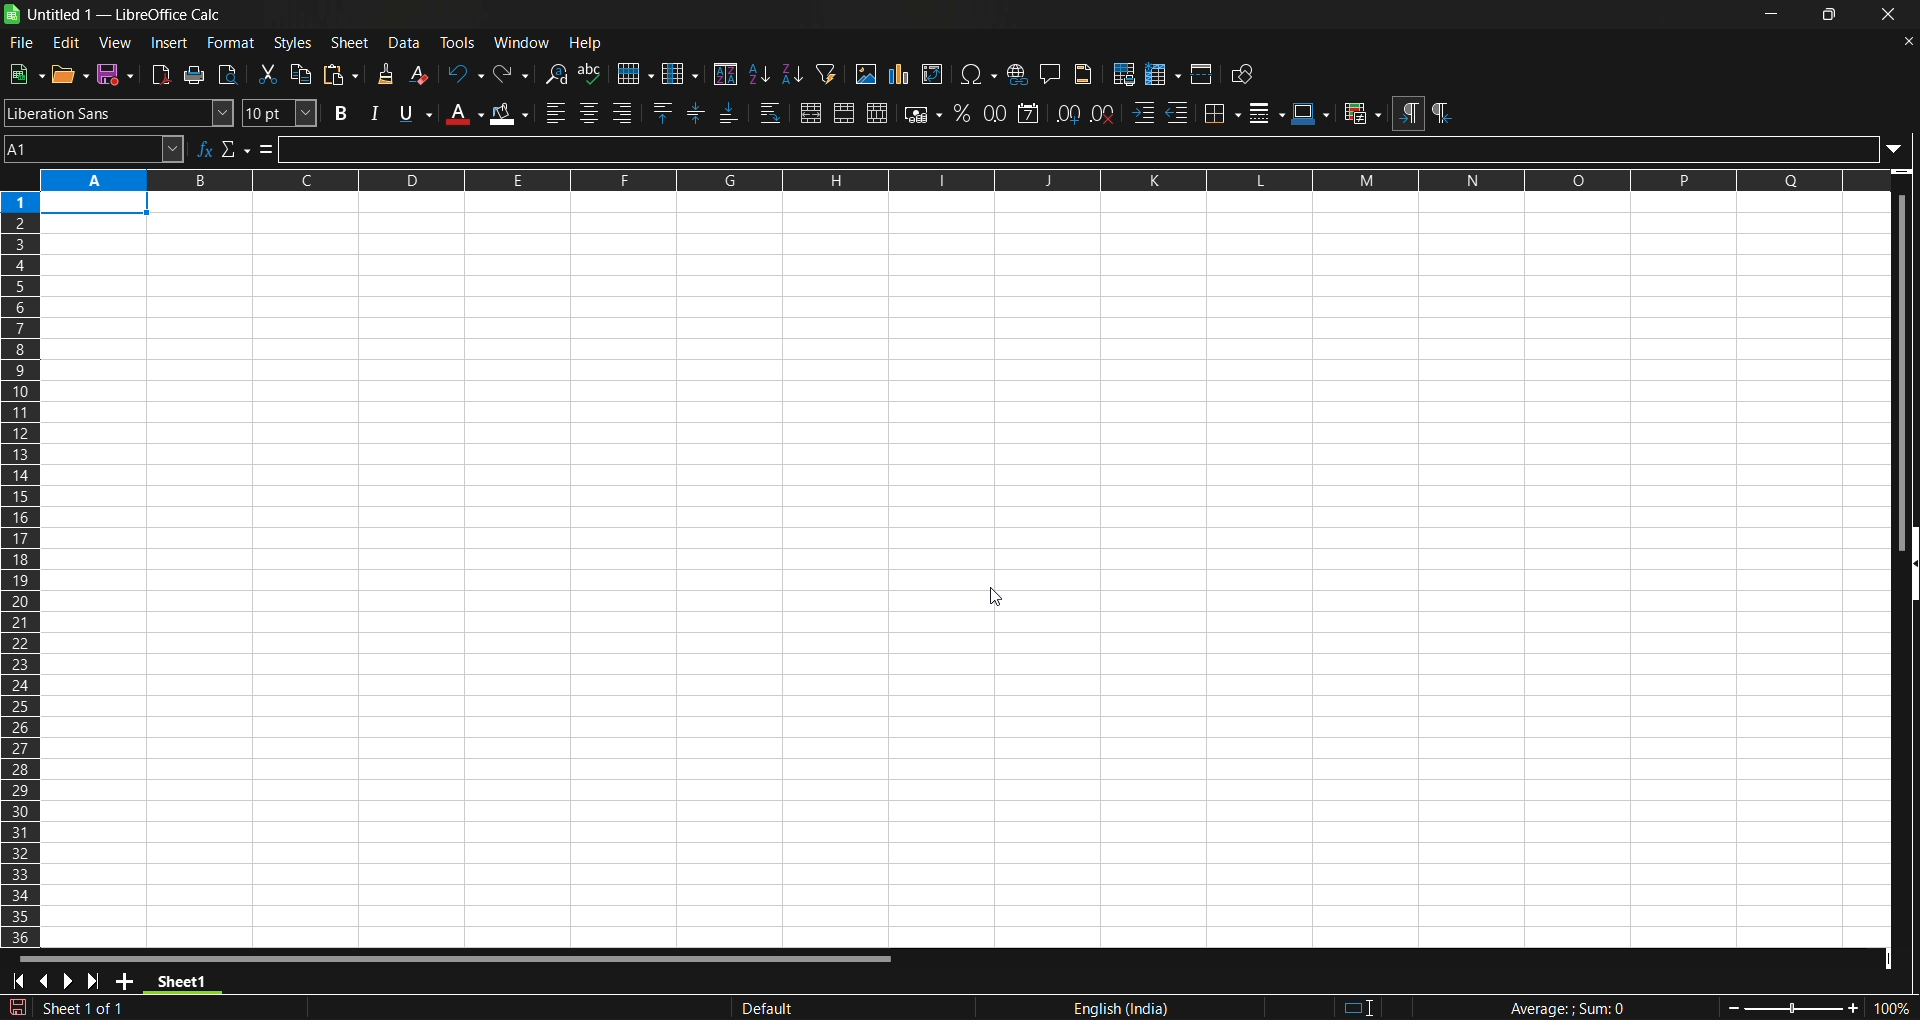  What do you see at coordinates (94, 148) in the screenshot?
I see `name box` at bounding box center [94, 148].